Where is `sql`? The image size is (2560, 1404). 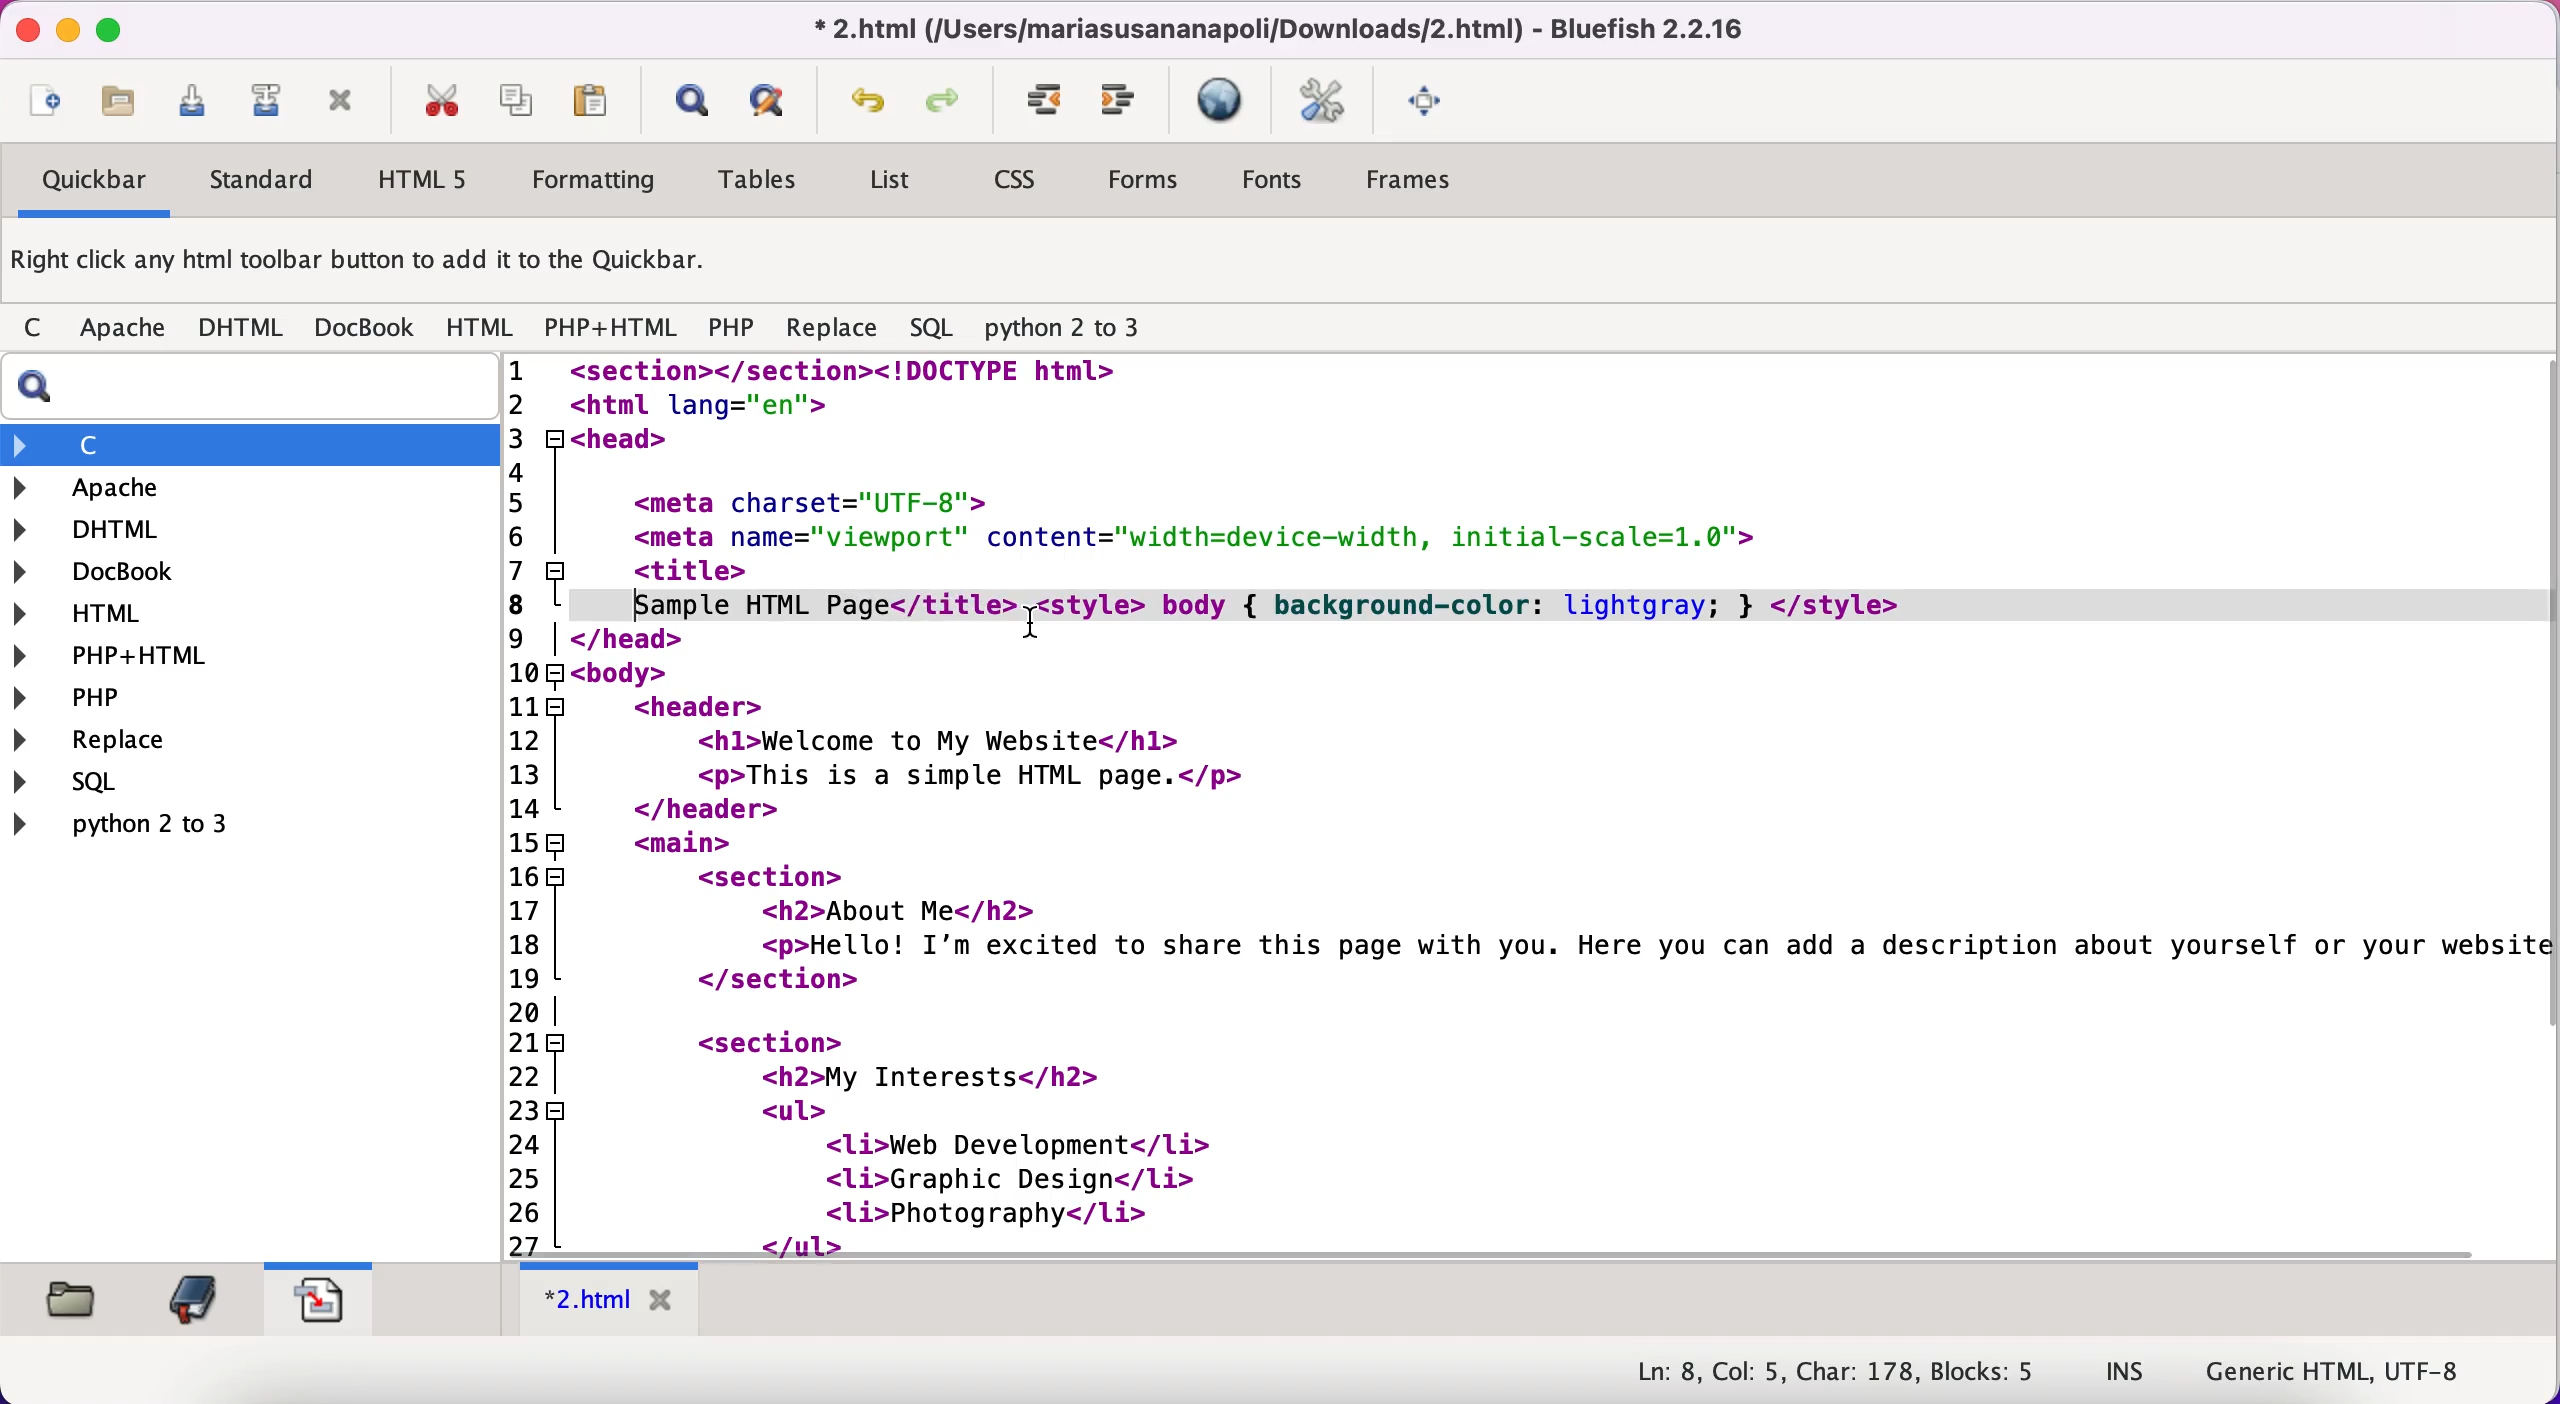 sql is located at coordinates (157, 781).